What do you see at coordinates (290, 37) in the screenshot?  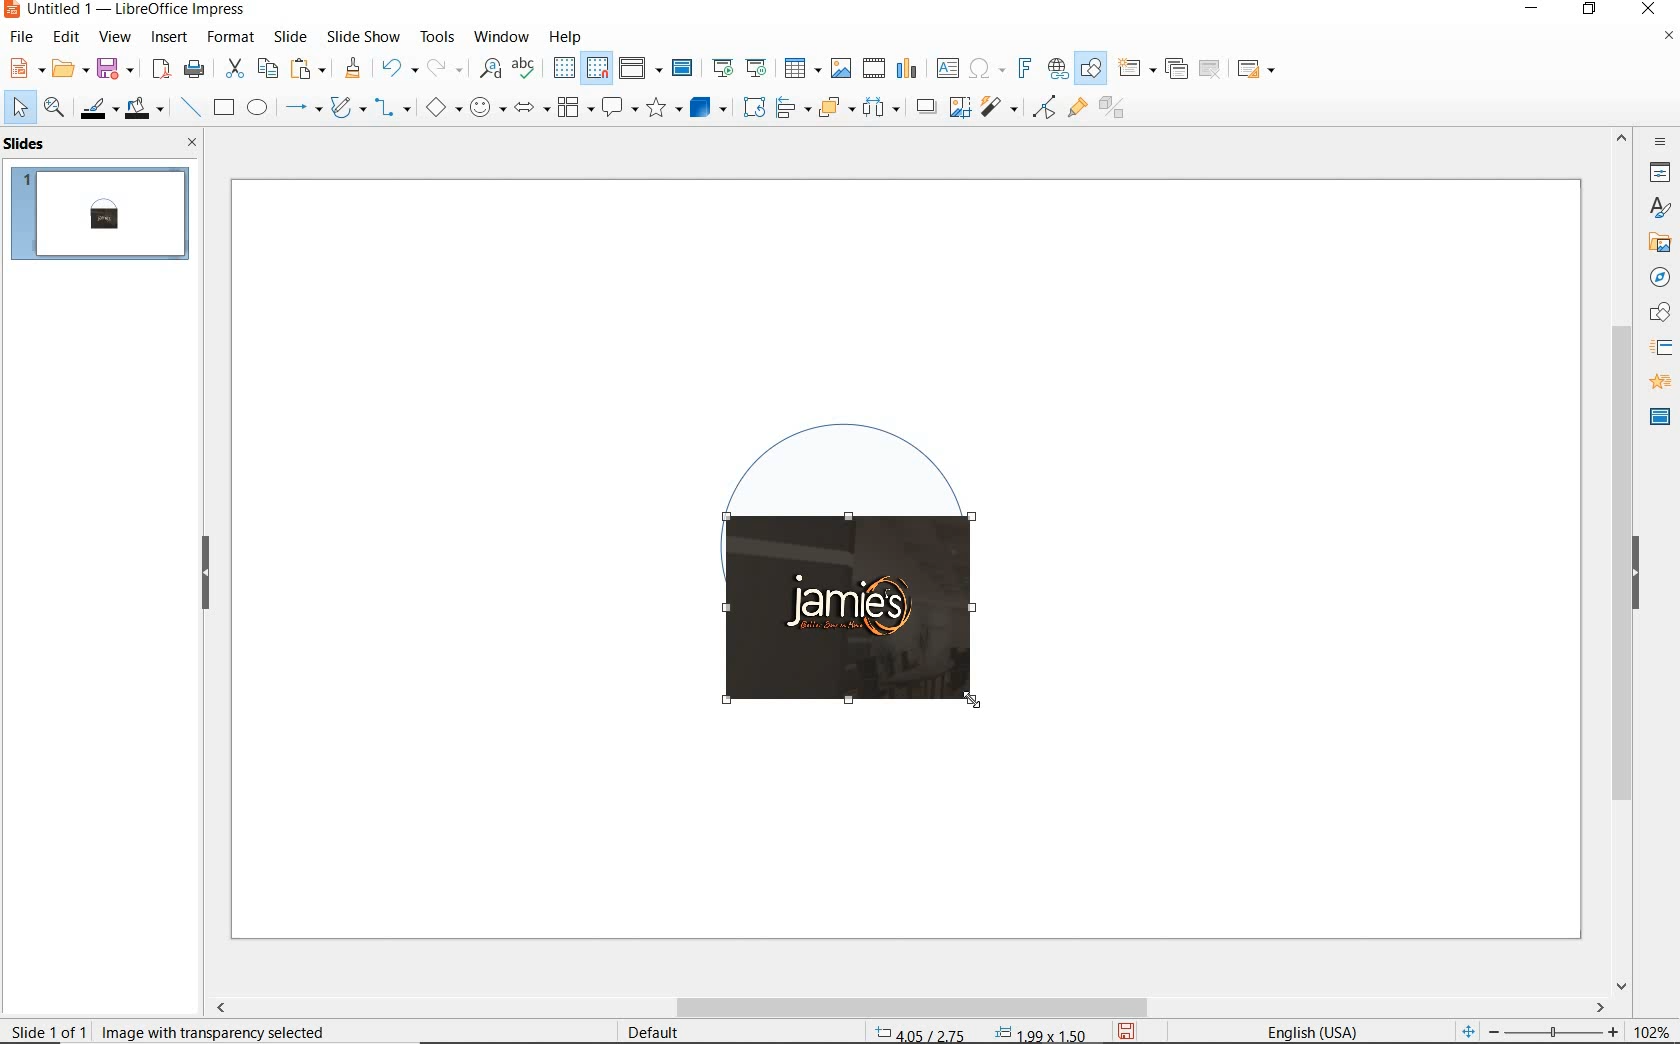 I see `slide` at bounding box center [290, 37].